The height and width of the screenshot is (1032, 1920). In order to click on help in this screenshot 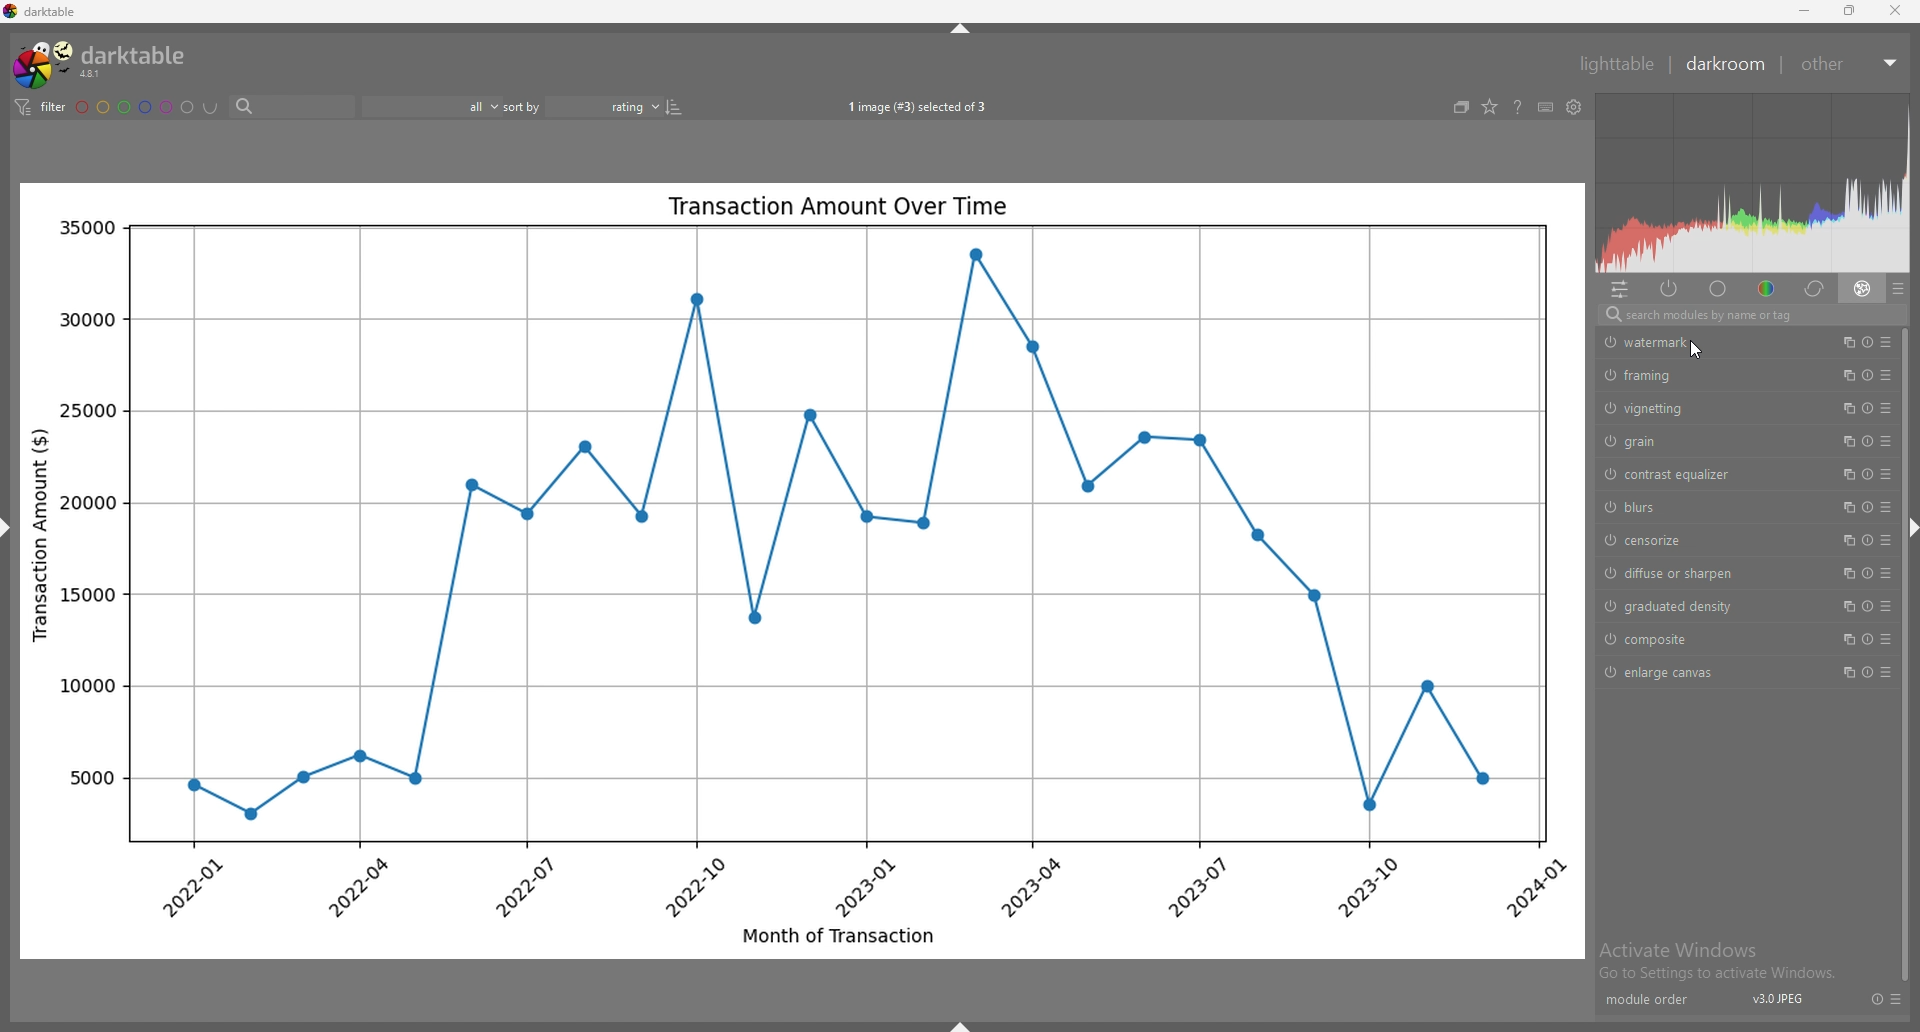, I will do `click(1519, 108)`.